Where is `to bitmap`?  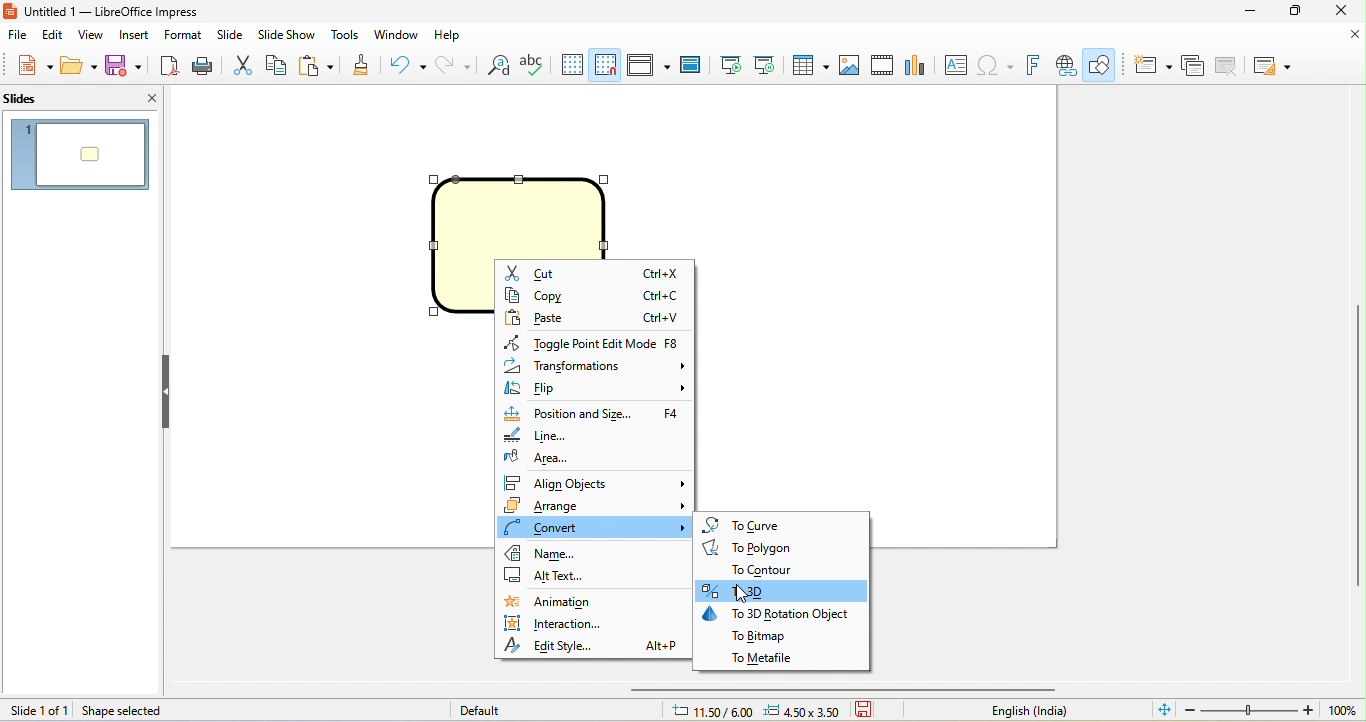
to bitmap is located at coordinates (759, 639).